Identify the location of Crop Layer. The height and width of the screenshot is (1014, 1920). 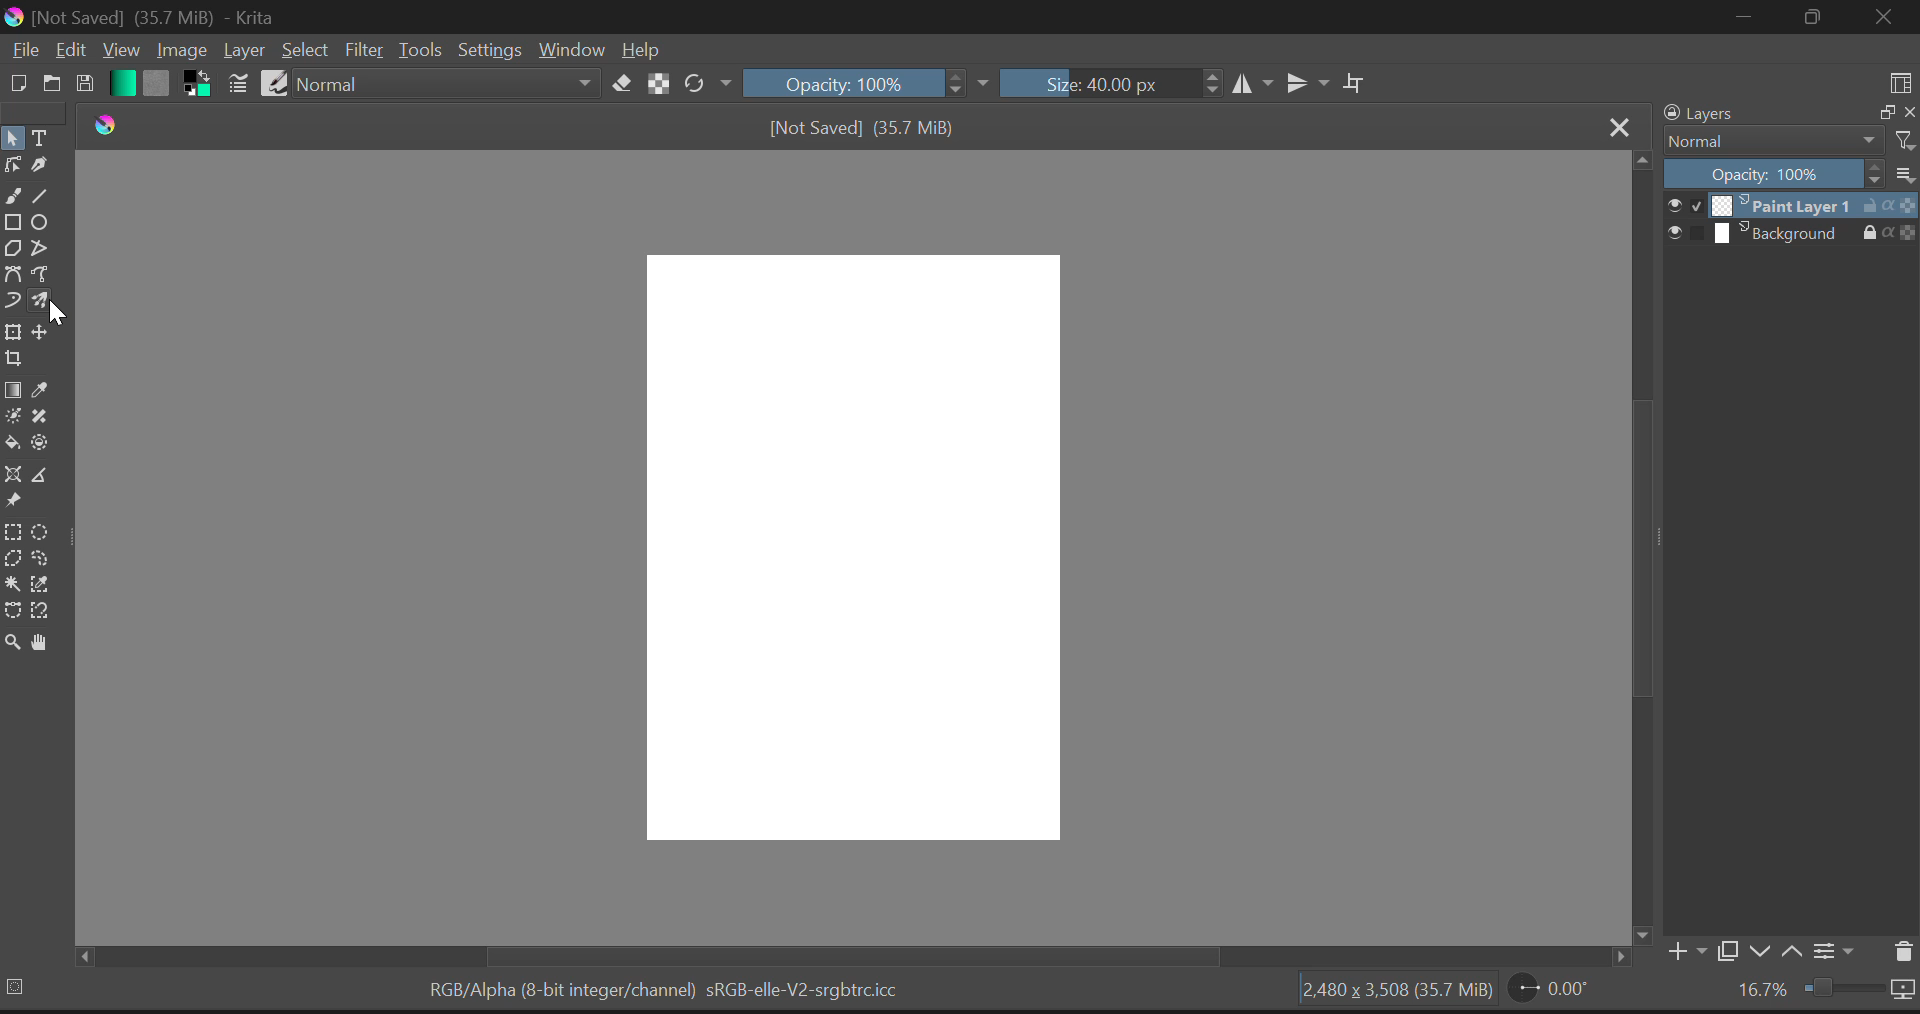
(14, 358).